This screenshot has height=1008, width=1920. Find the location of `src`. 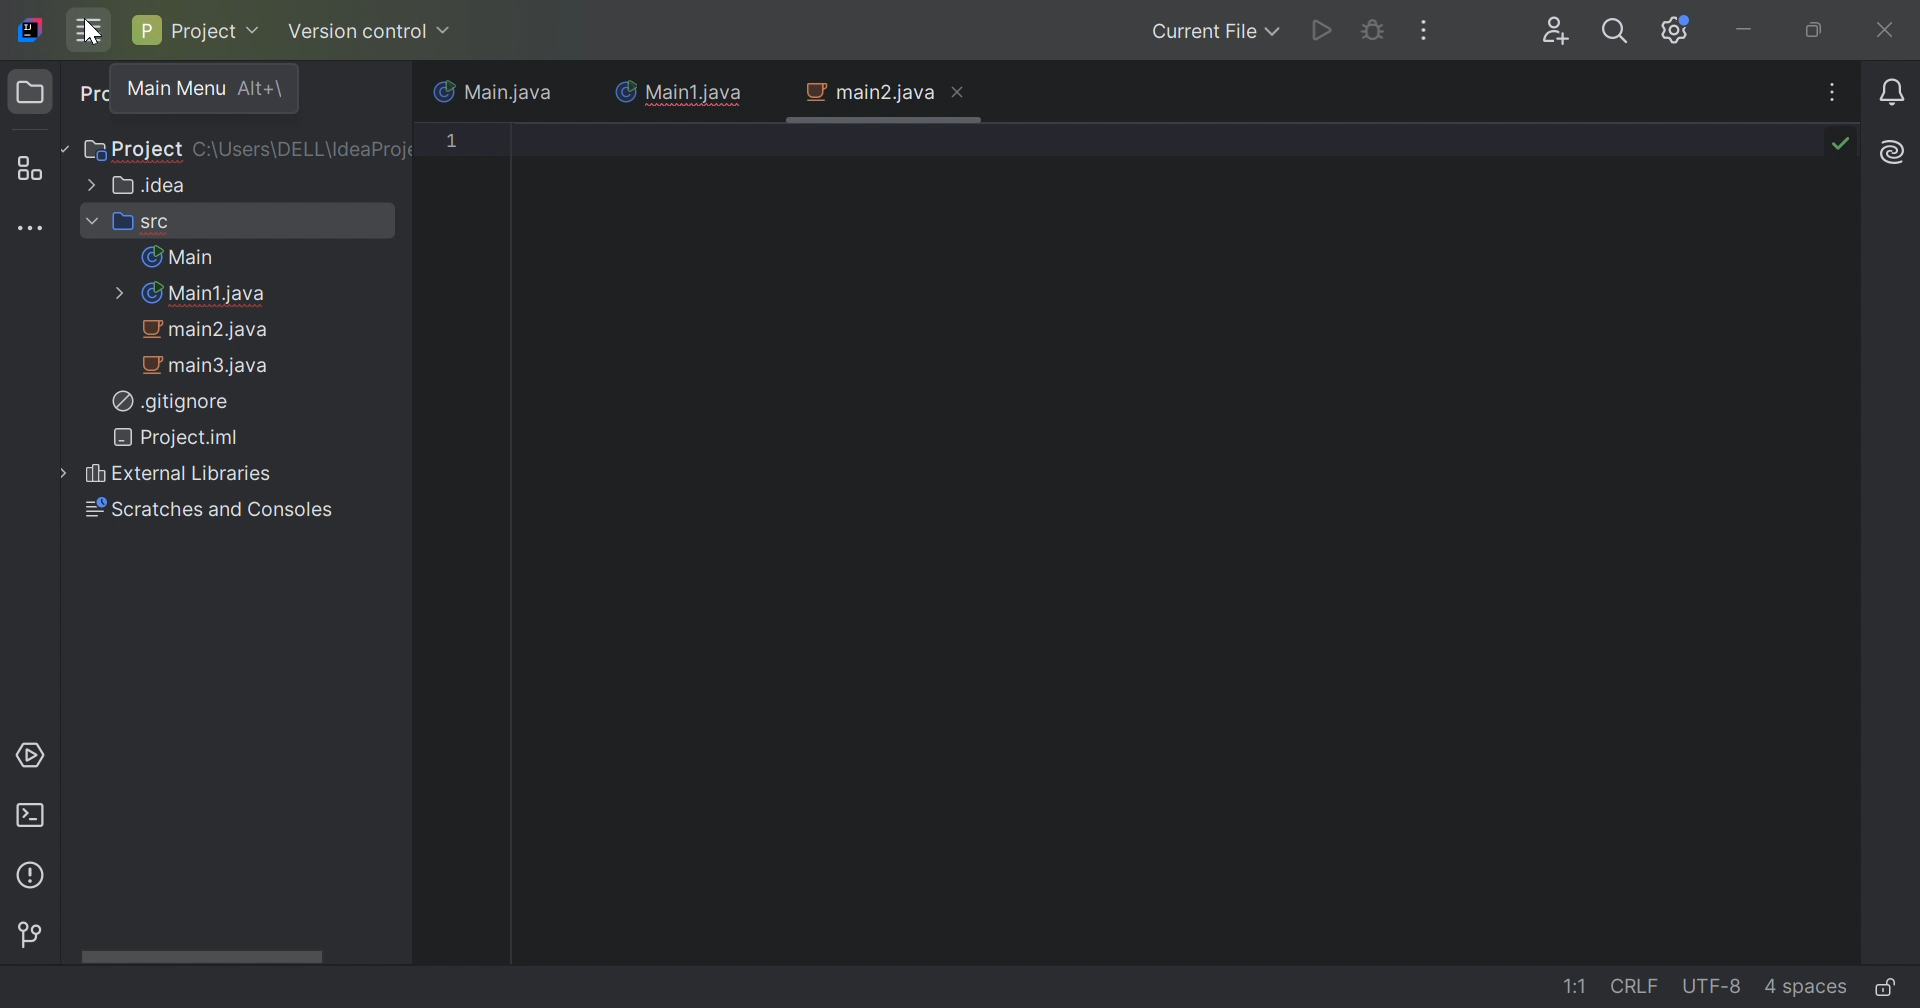

src is located at coordinates (126, 223).